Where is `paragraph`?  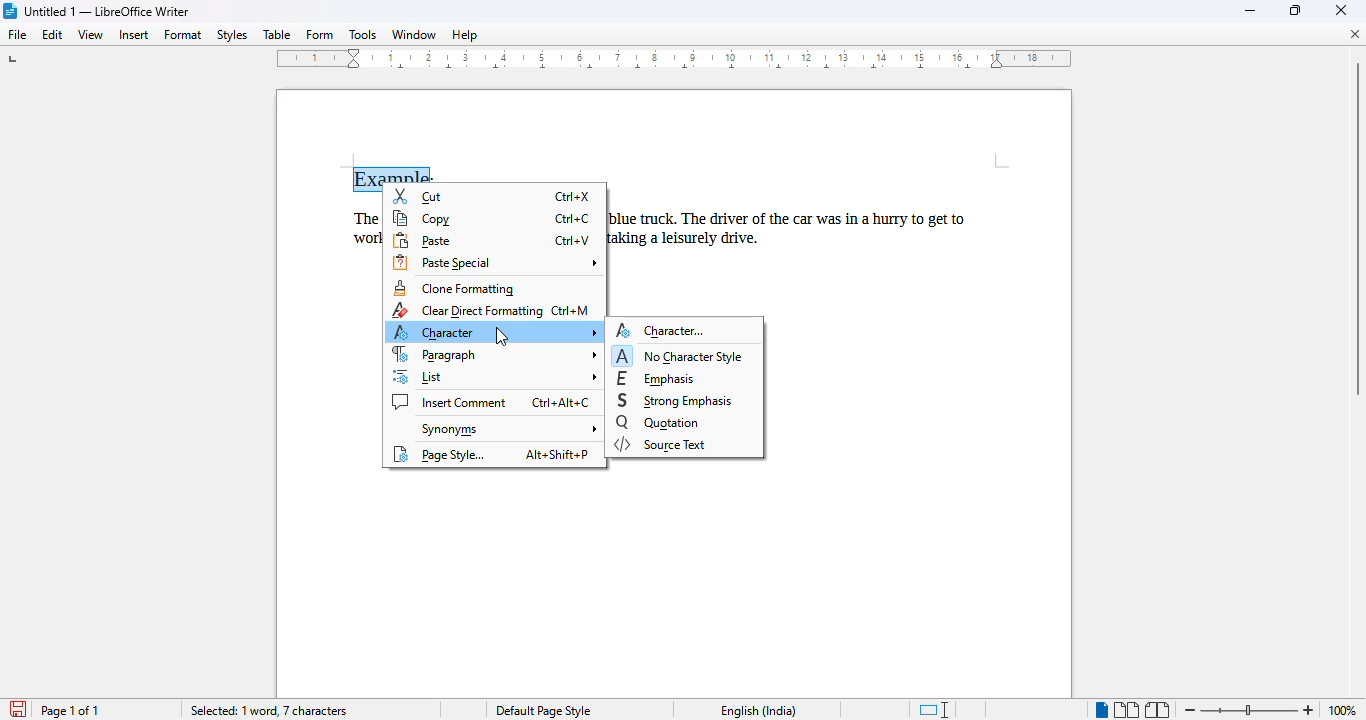
paragraph is located at coordinates (494, 354).